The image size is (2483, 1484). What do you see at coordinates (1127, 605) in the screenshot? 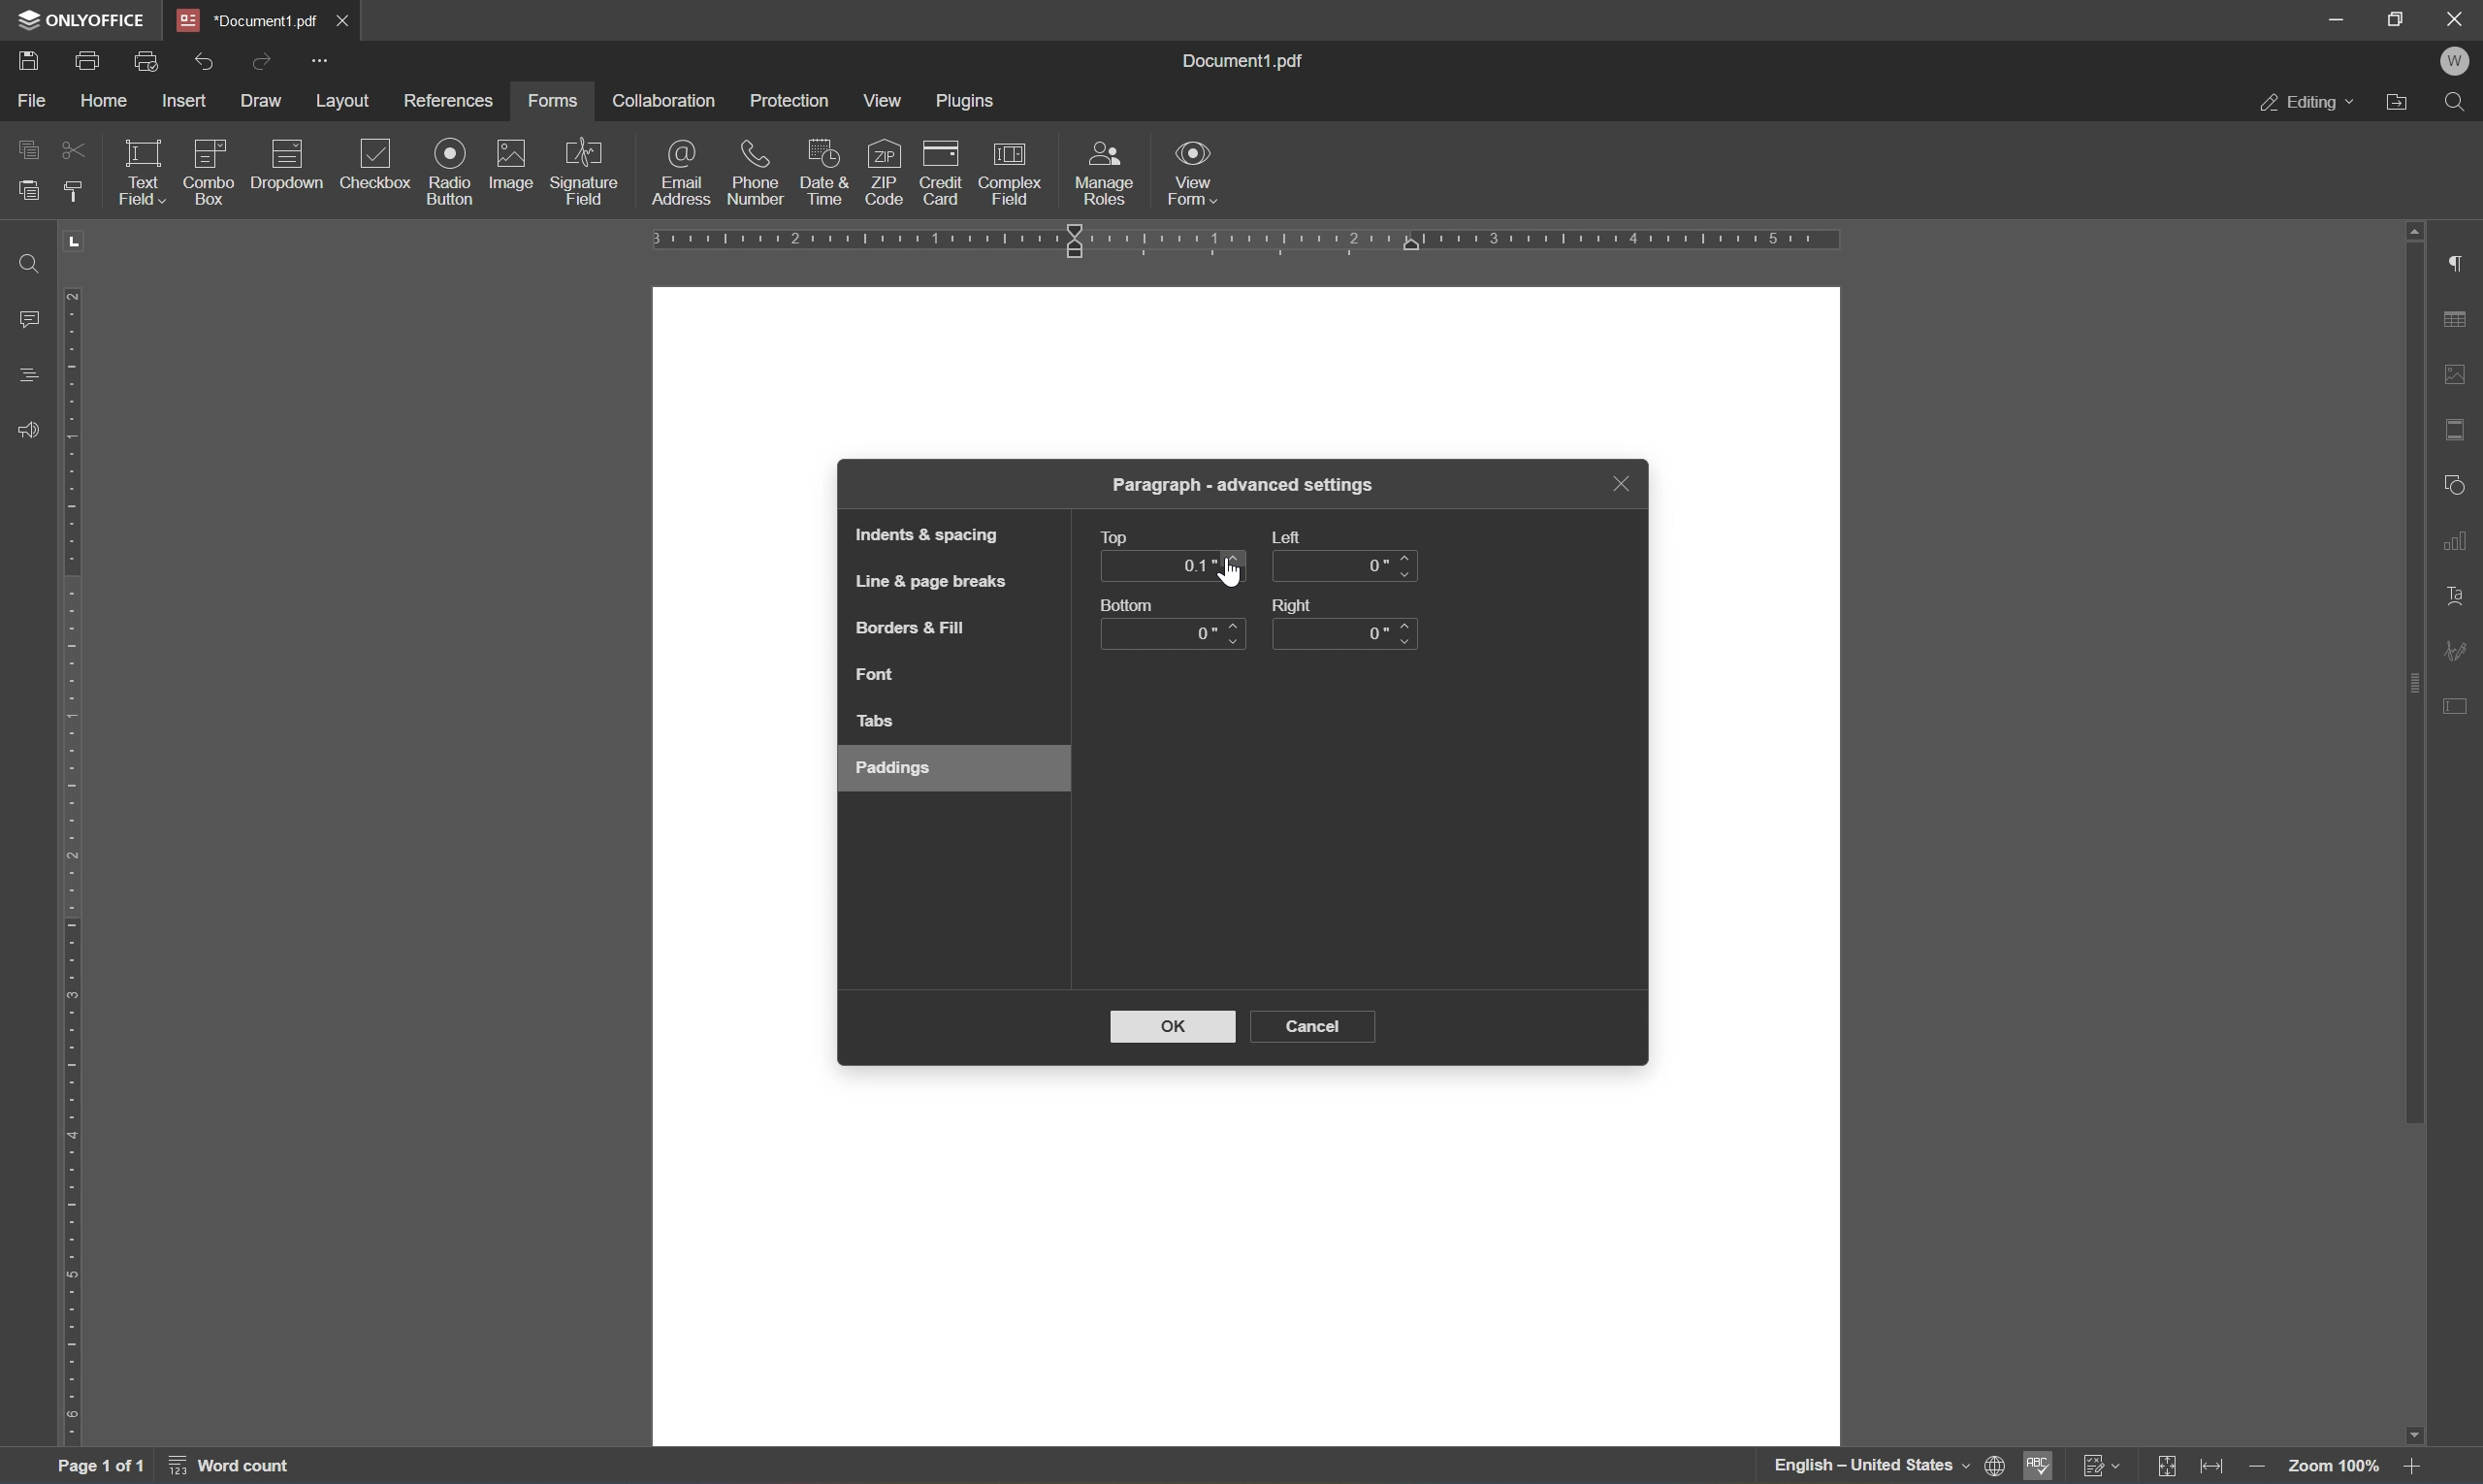
I see `button` at bounding box center [1127, 605].